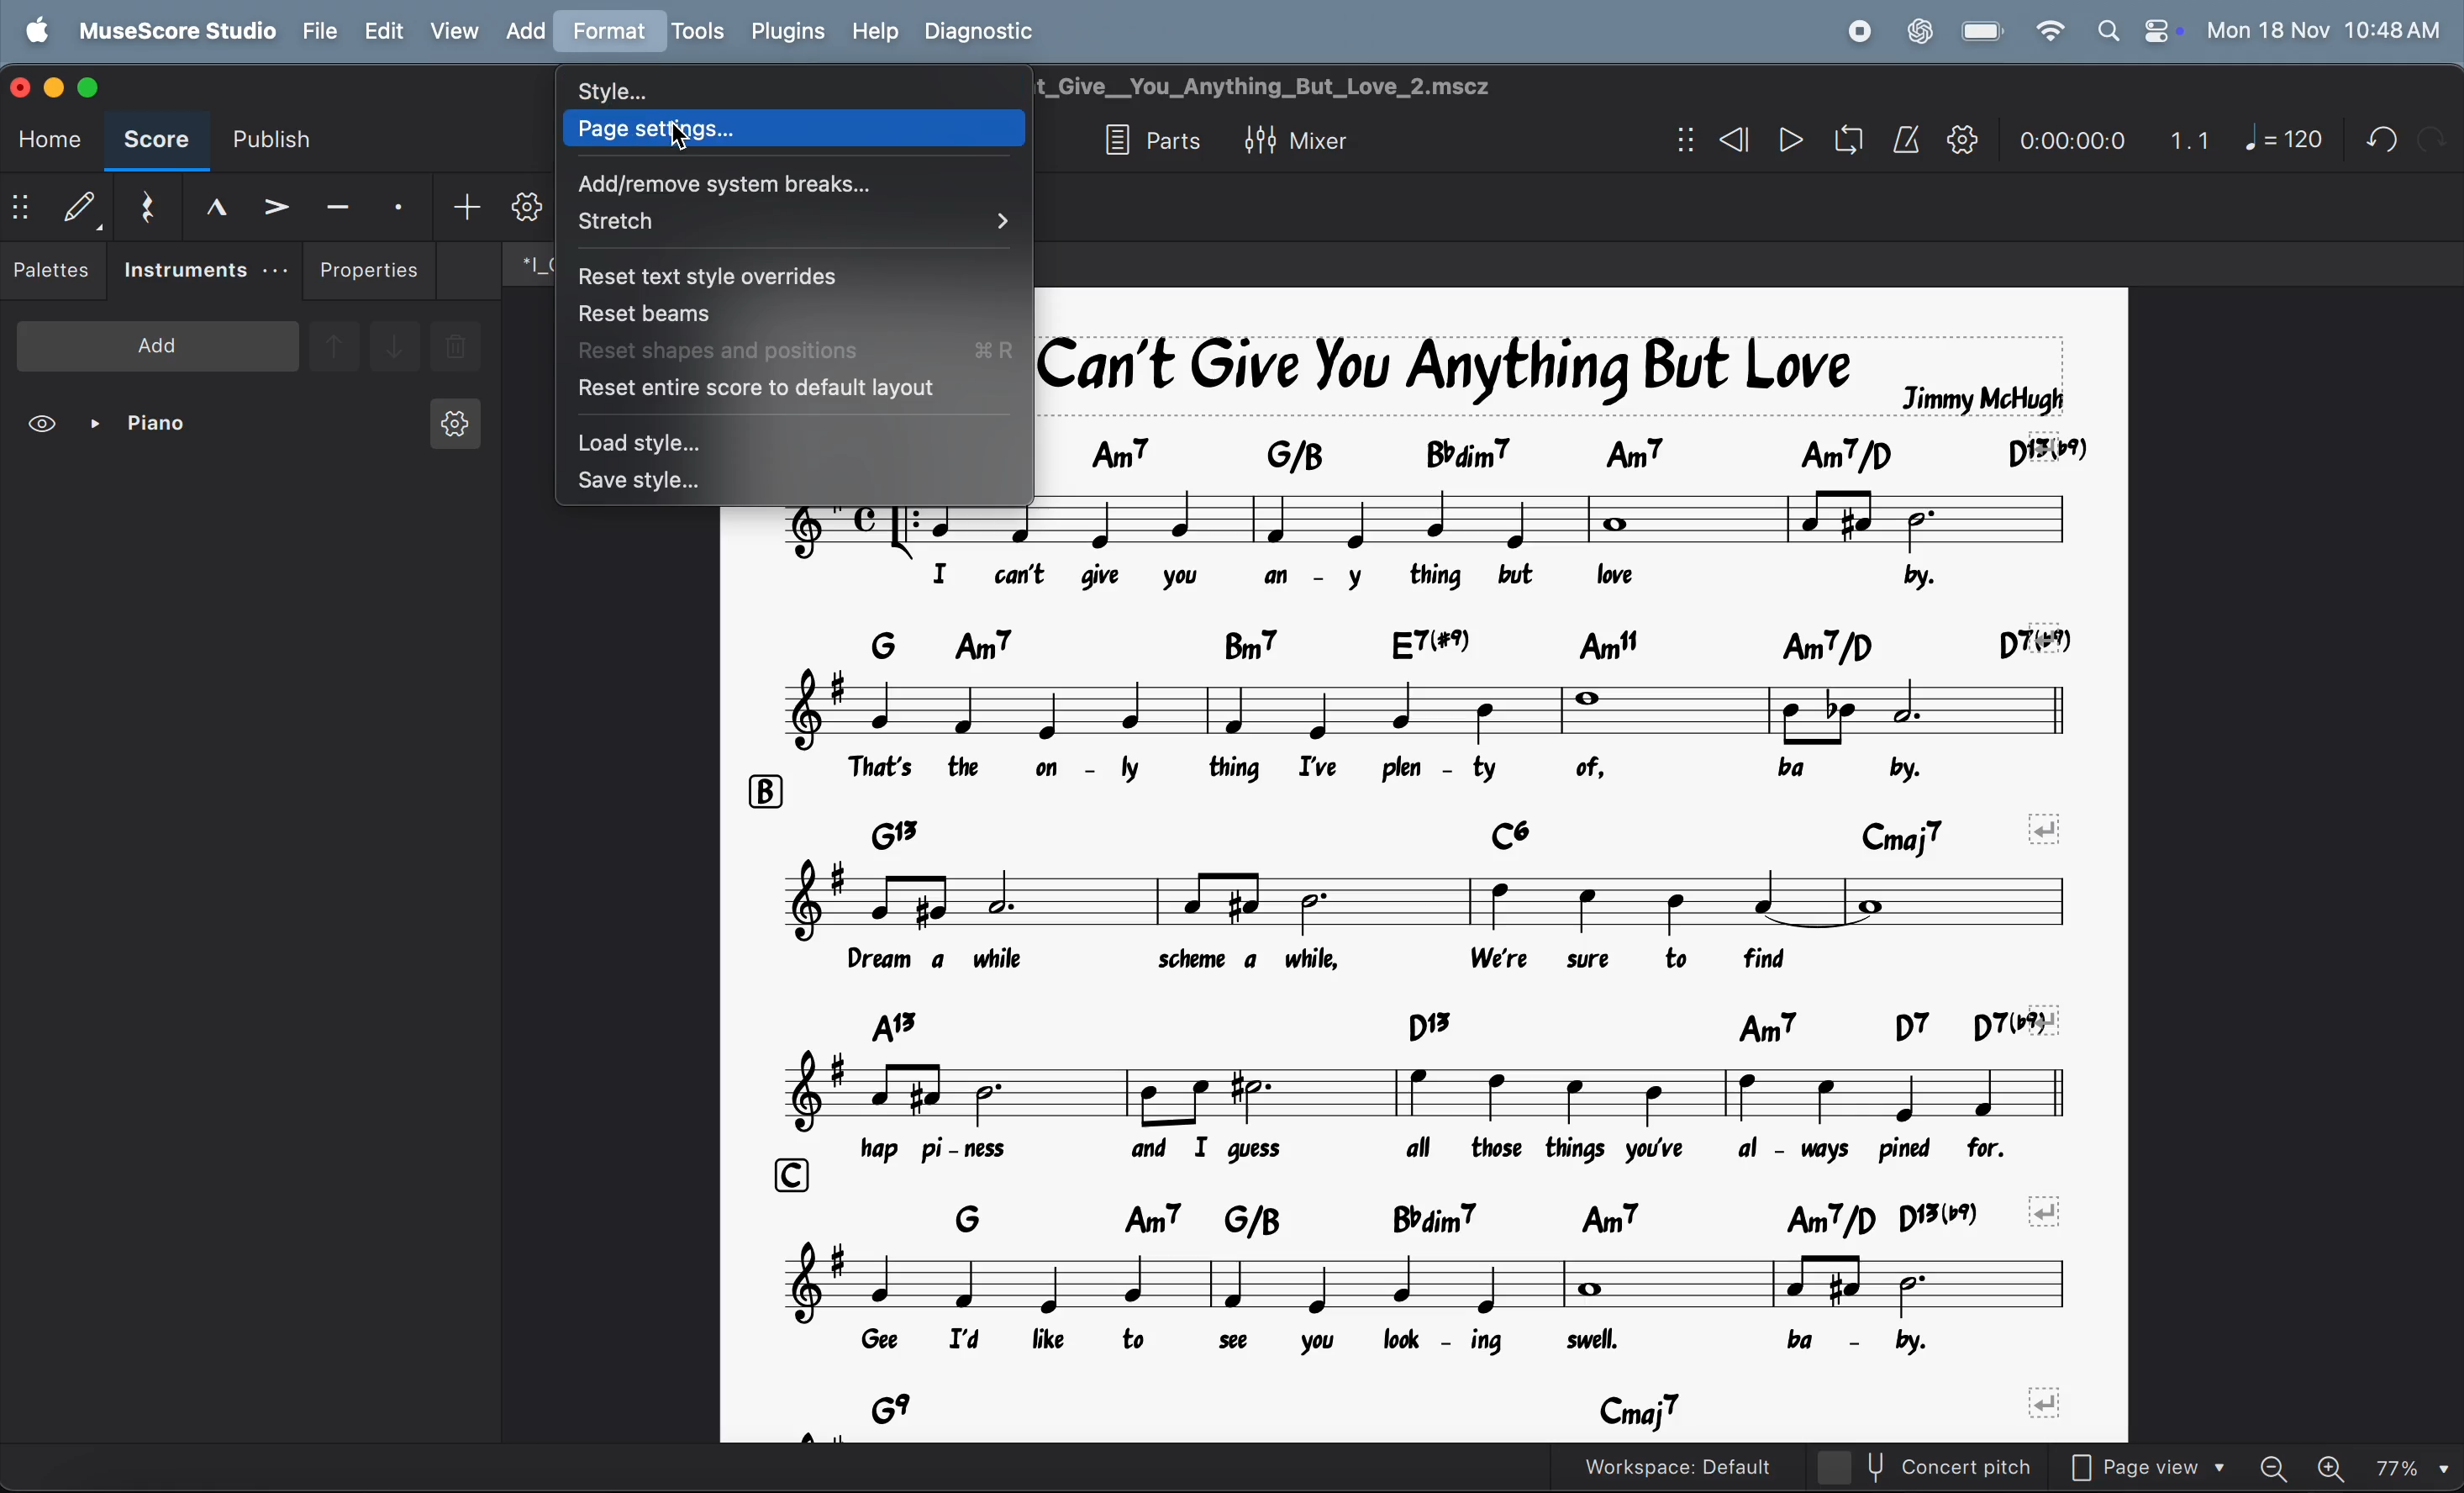  I want to click on display, so click(79, 206).